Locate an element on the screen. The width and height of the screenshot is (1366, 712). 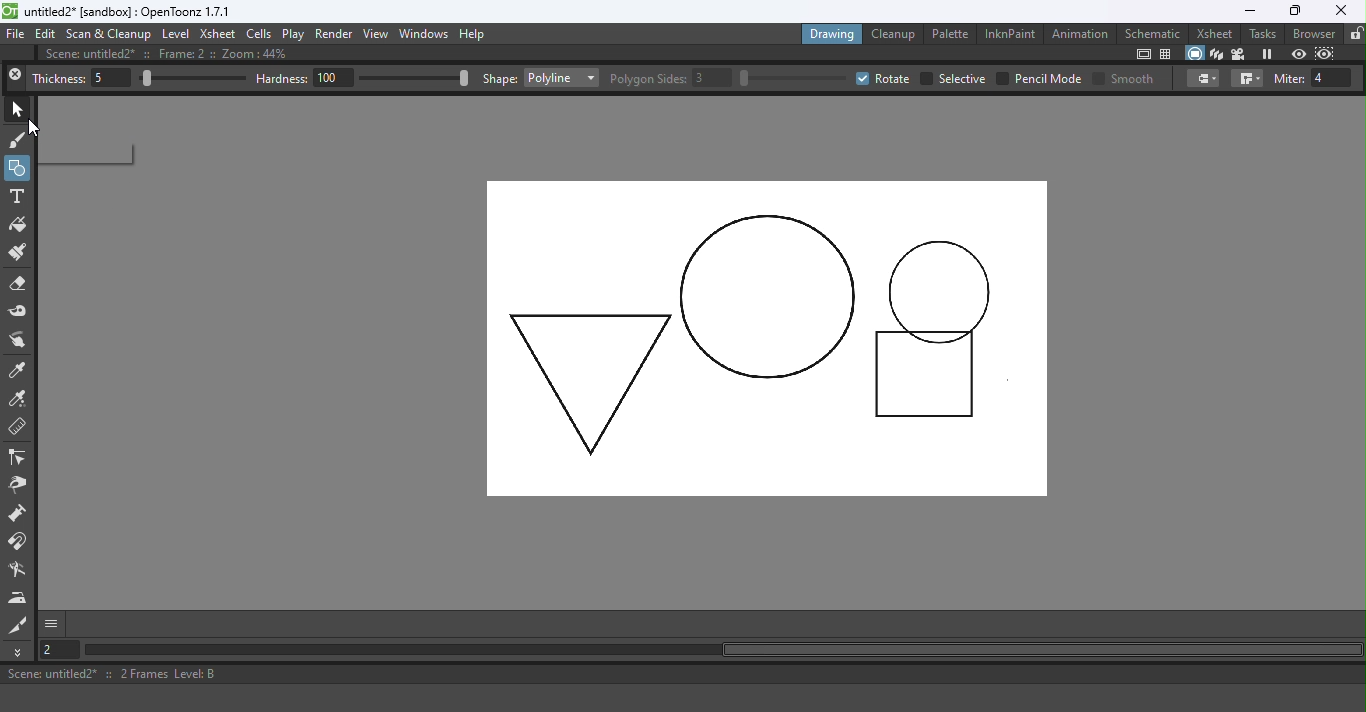
Selective is located at coordinates (953, 78).